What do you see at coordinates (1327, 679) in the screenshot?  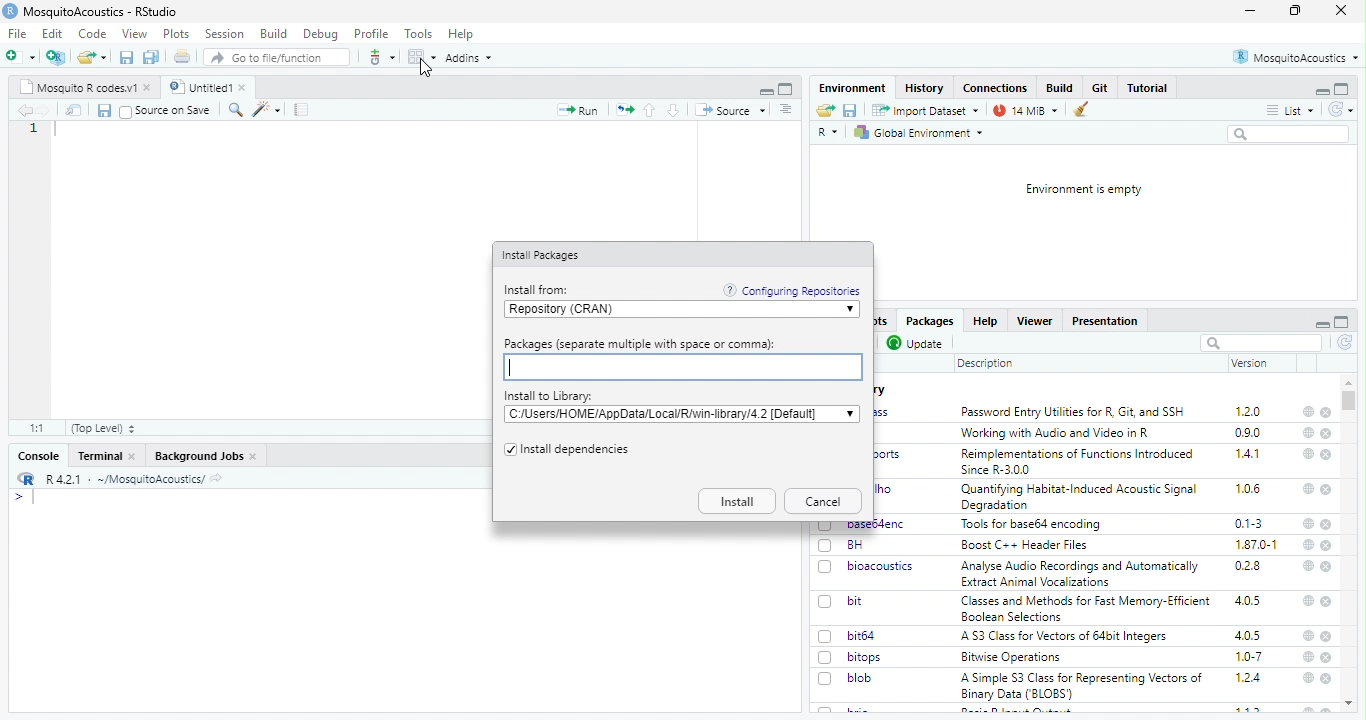 I see `close` at bounding box center [1327, 679].